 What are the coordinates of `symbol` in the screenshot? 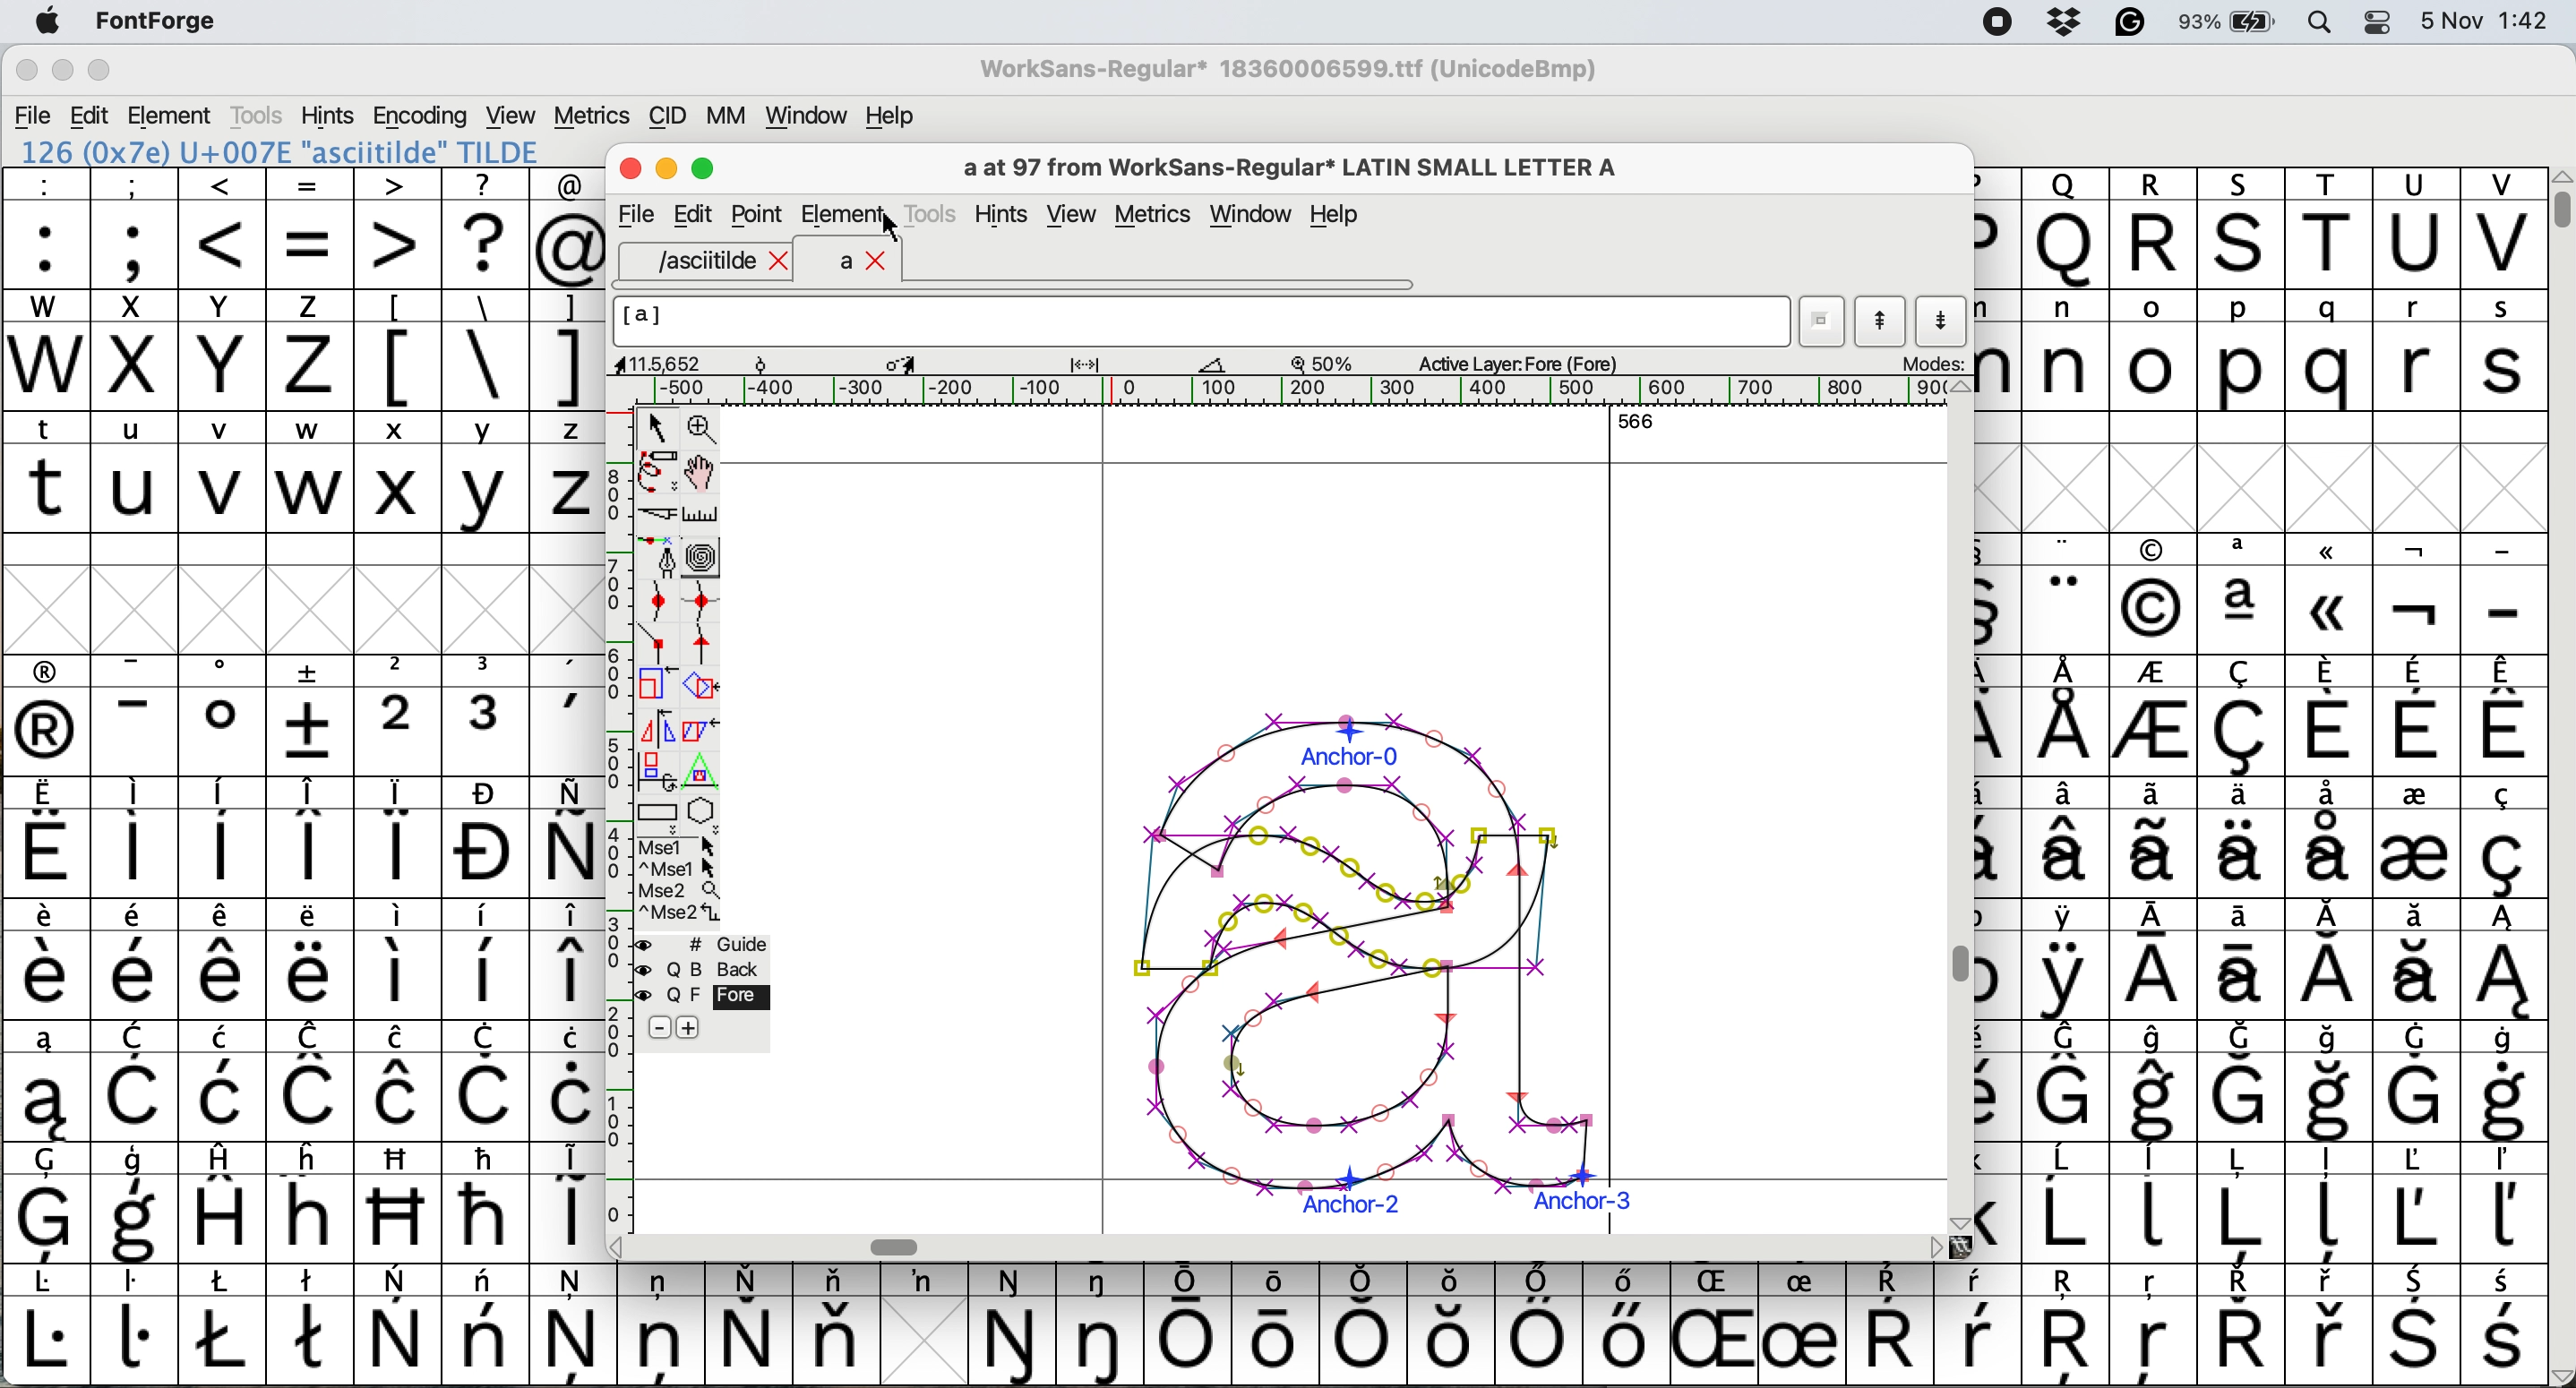 It's located at (48, 1203).